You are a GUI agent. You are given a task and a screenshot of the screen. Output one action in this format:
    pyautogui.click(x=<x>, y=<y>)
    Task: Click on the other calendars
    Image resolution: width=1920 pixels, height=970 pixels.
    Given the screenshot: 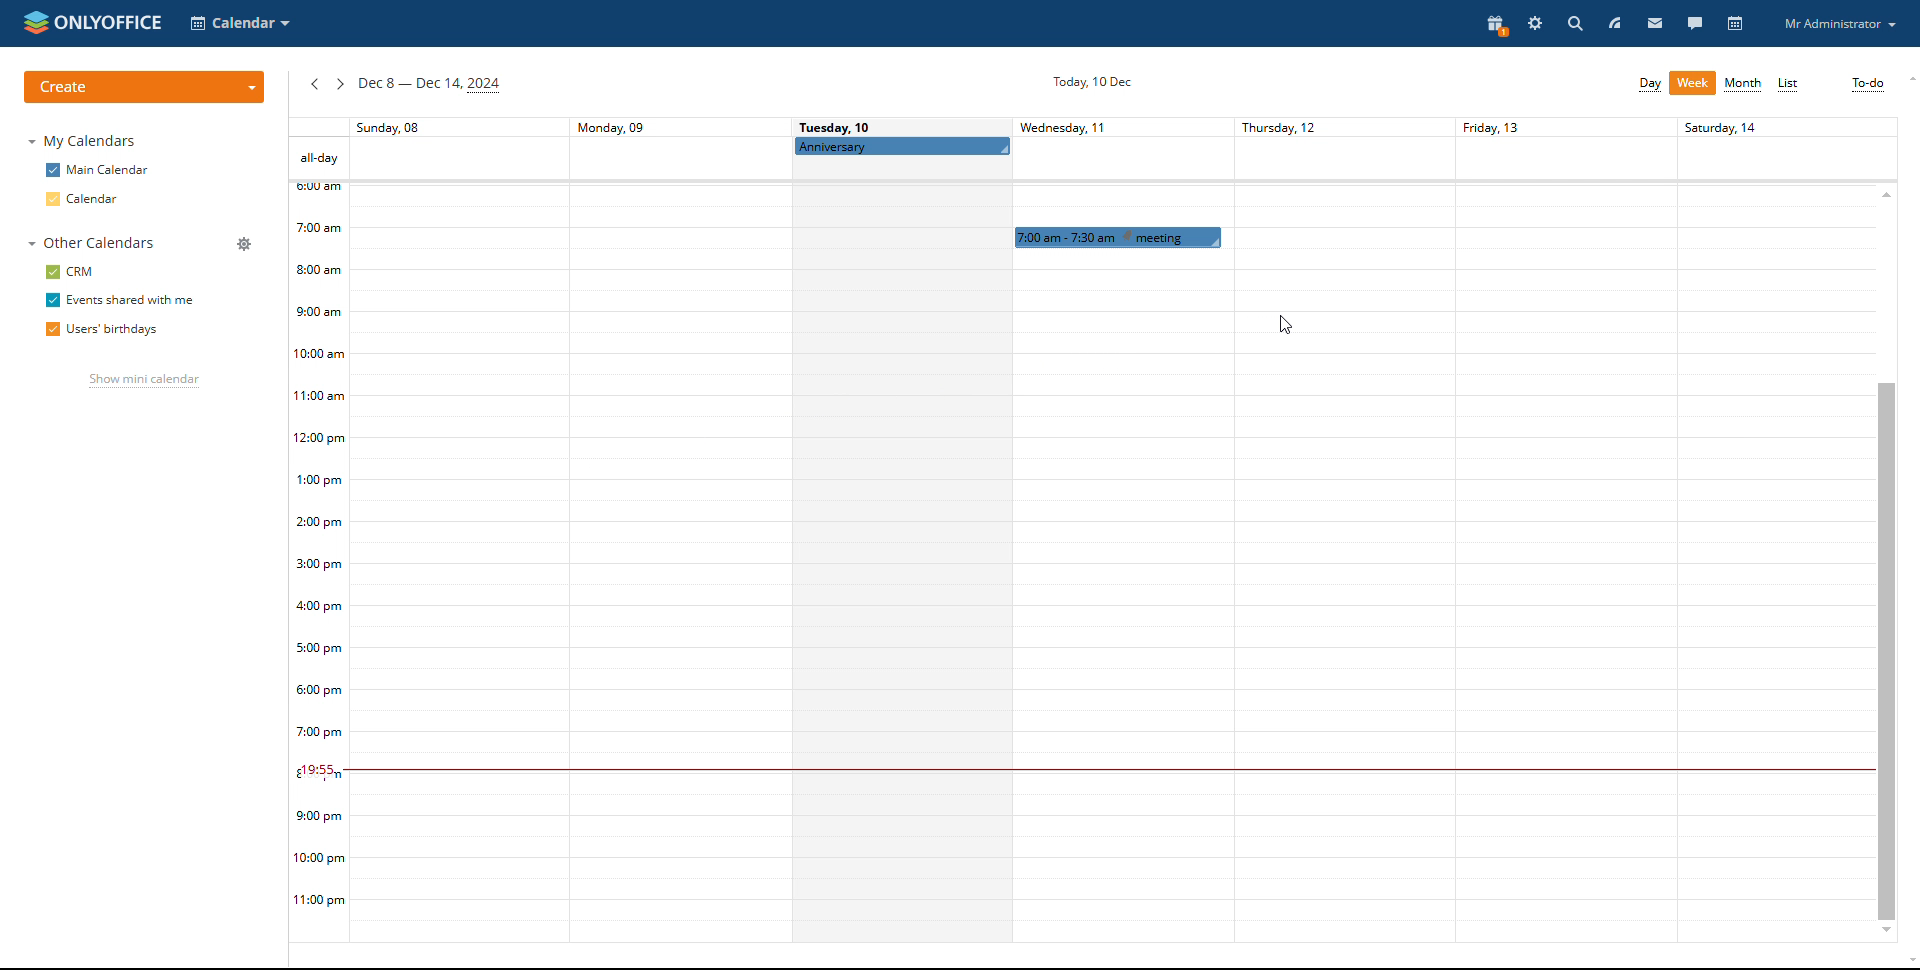 What is the action you would take?
    pyautogui.click(x=89, y=243)
    